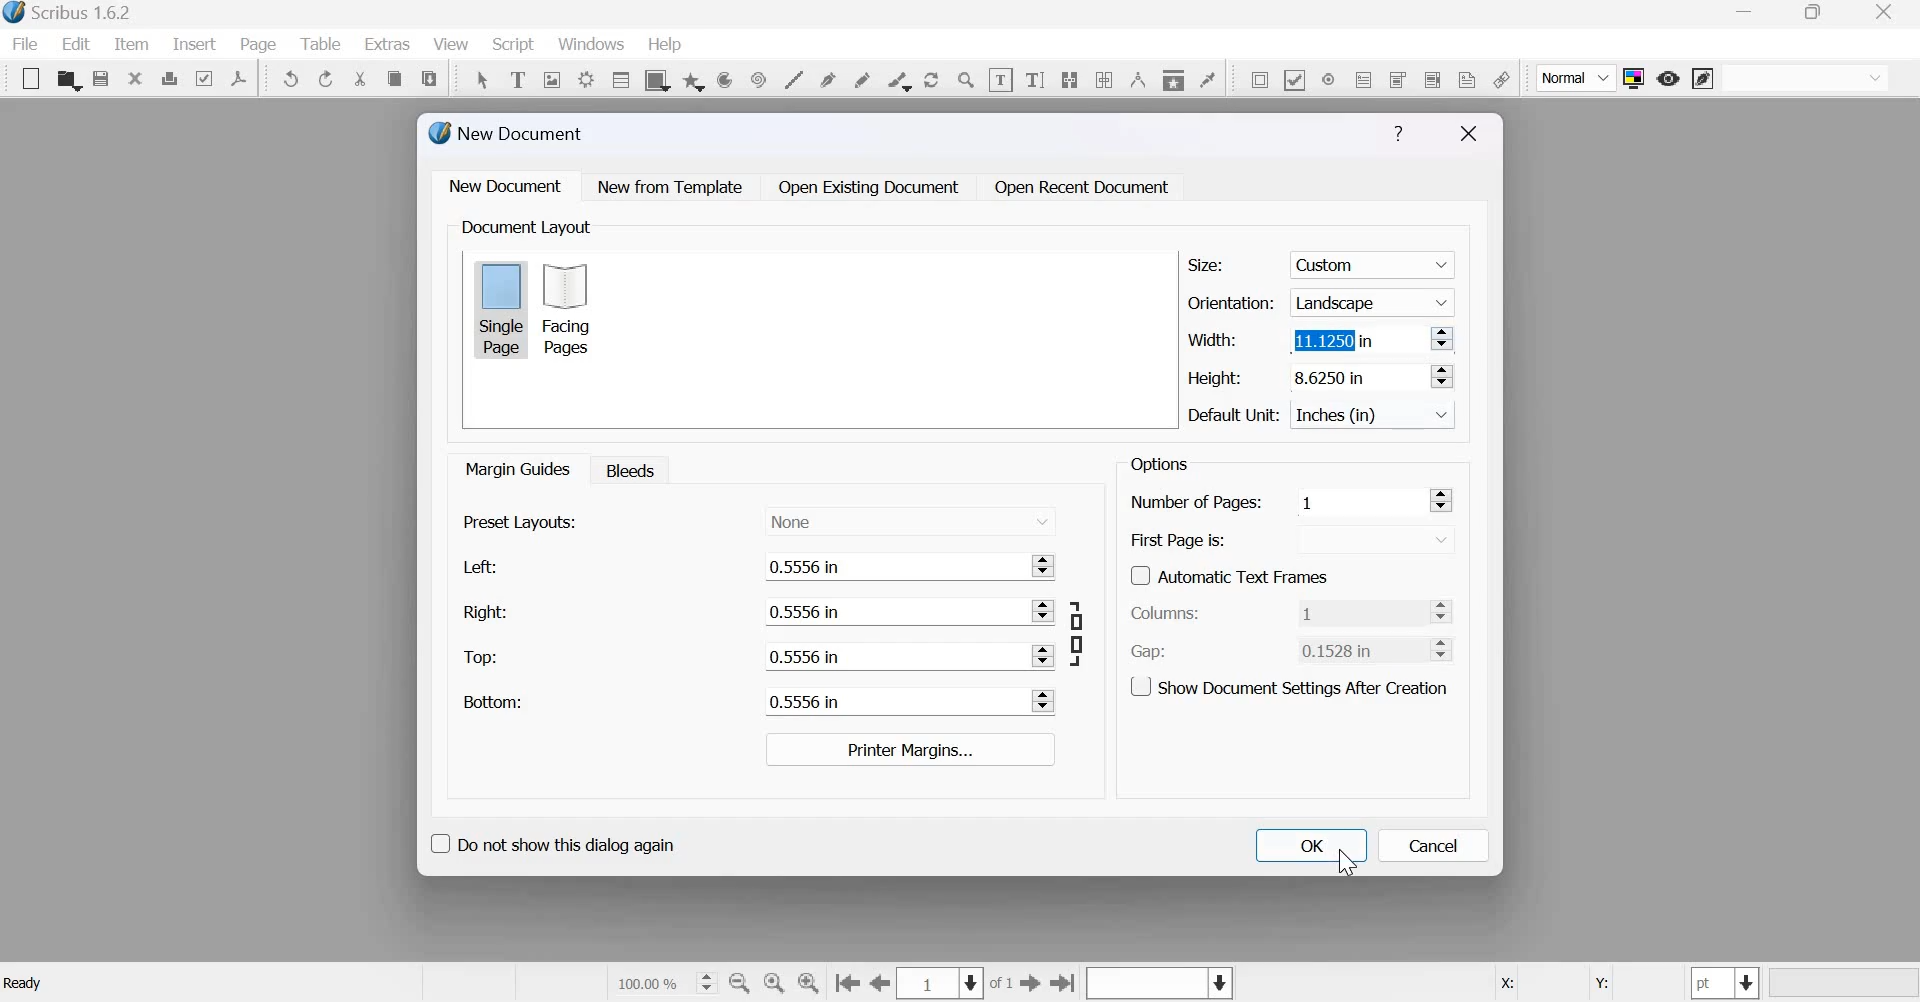 The height and width of the screenshot is (1002, 1920). I want to click on 0.5556 in, so click(893, 700).